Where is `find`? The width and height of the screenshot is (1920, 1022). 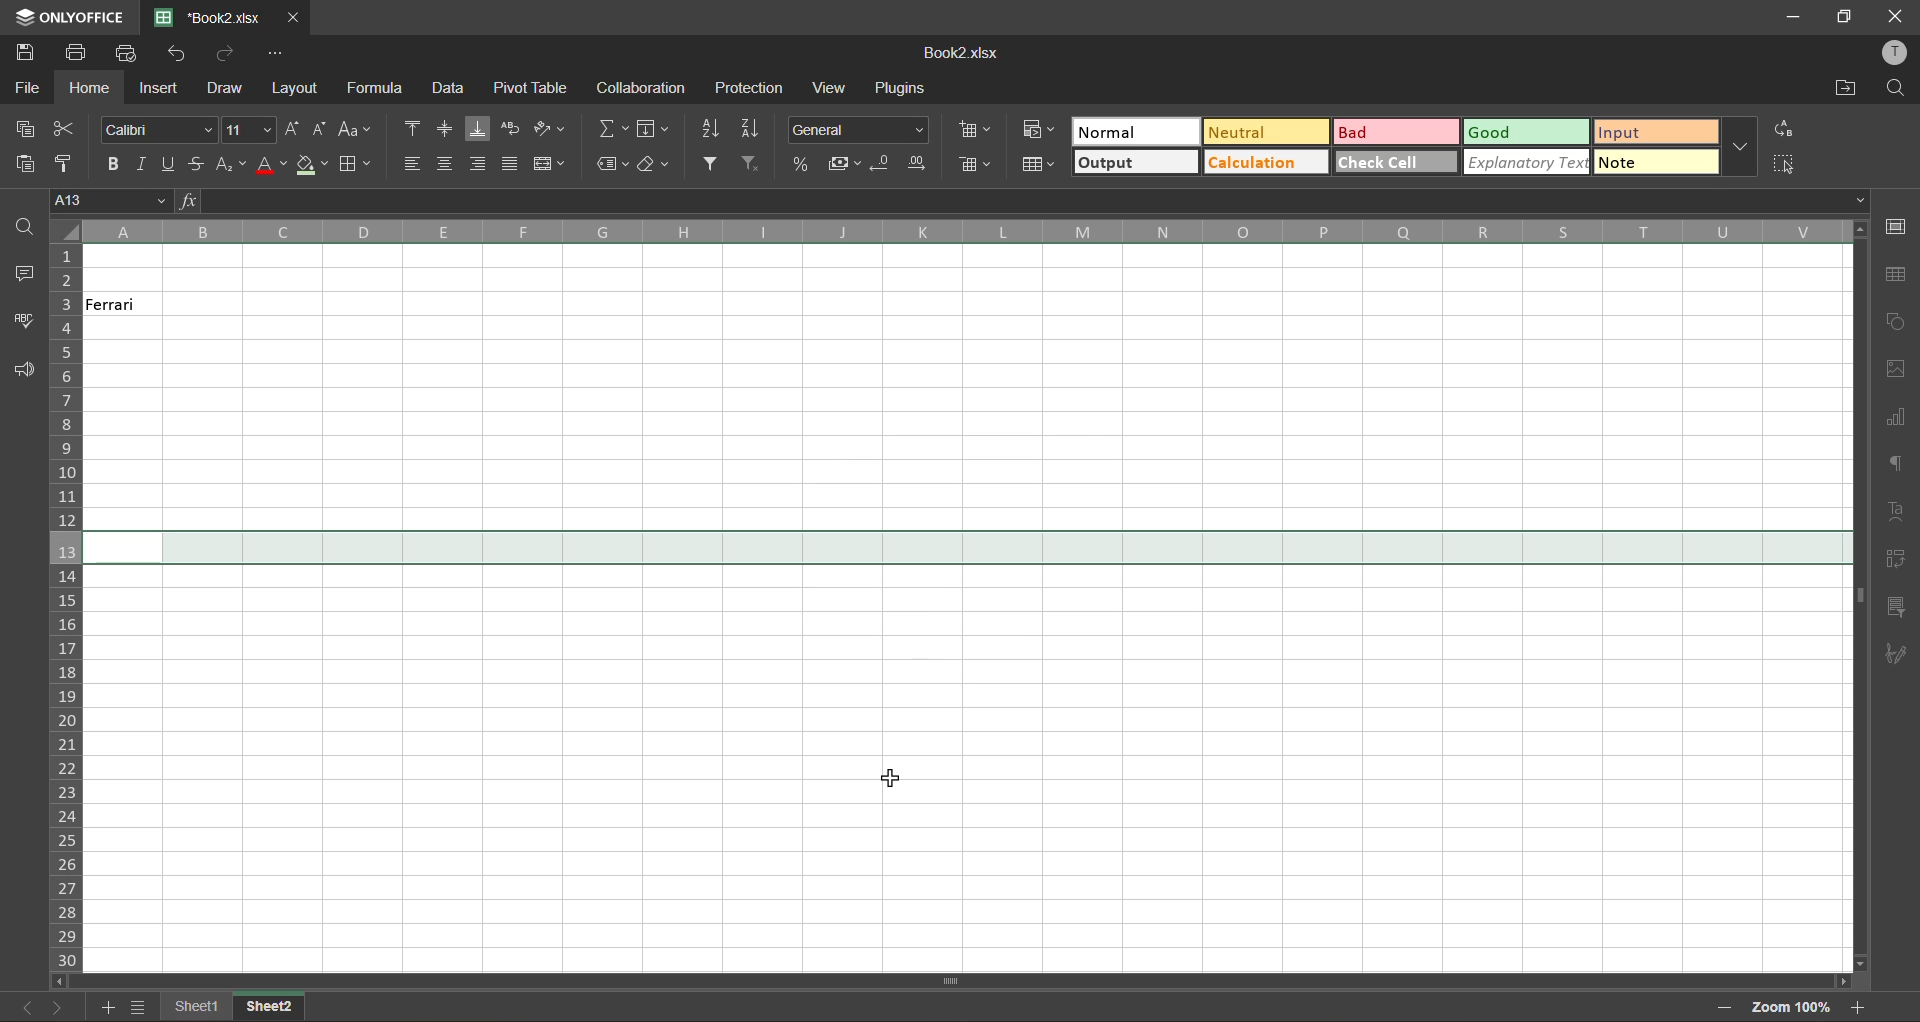
find is located at coordinates (1898, 89).